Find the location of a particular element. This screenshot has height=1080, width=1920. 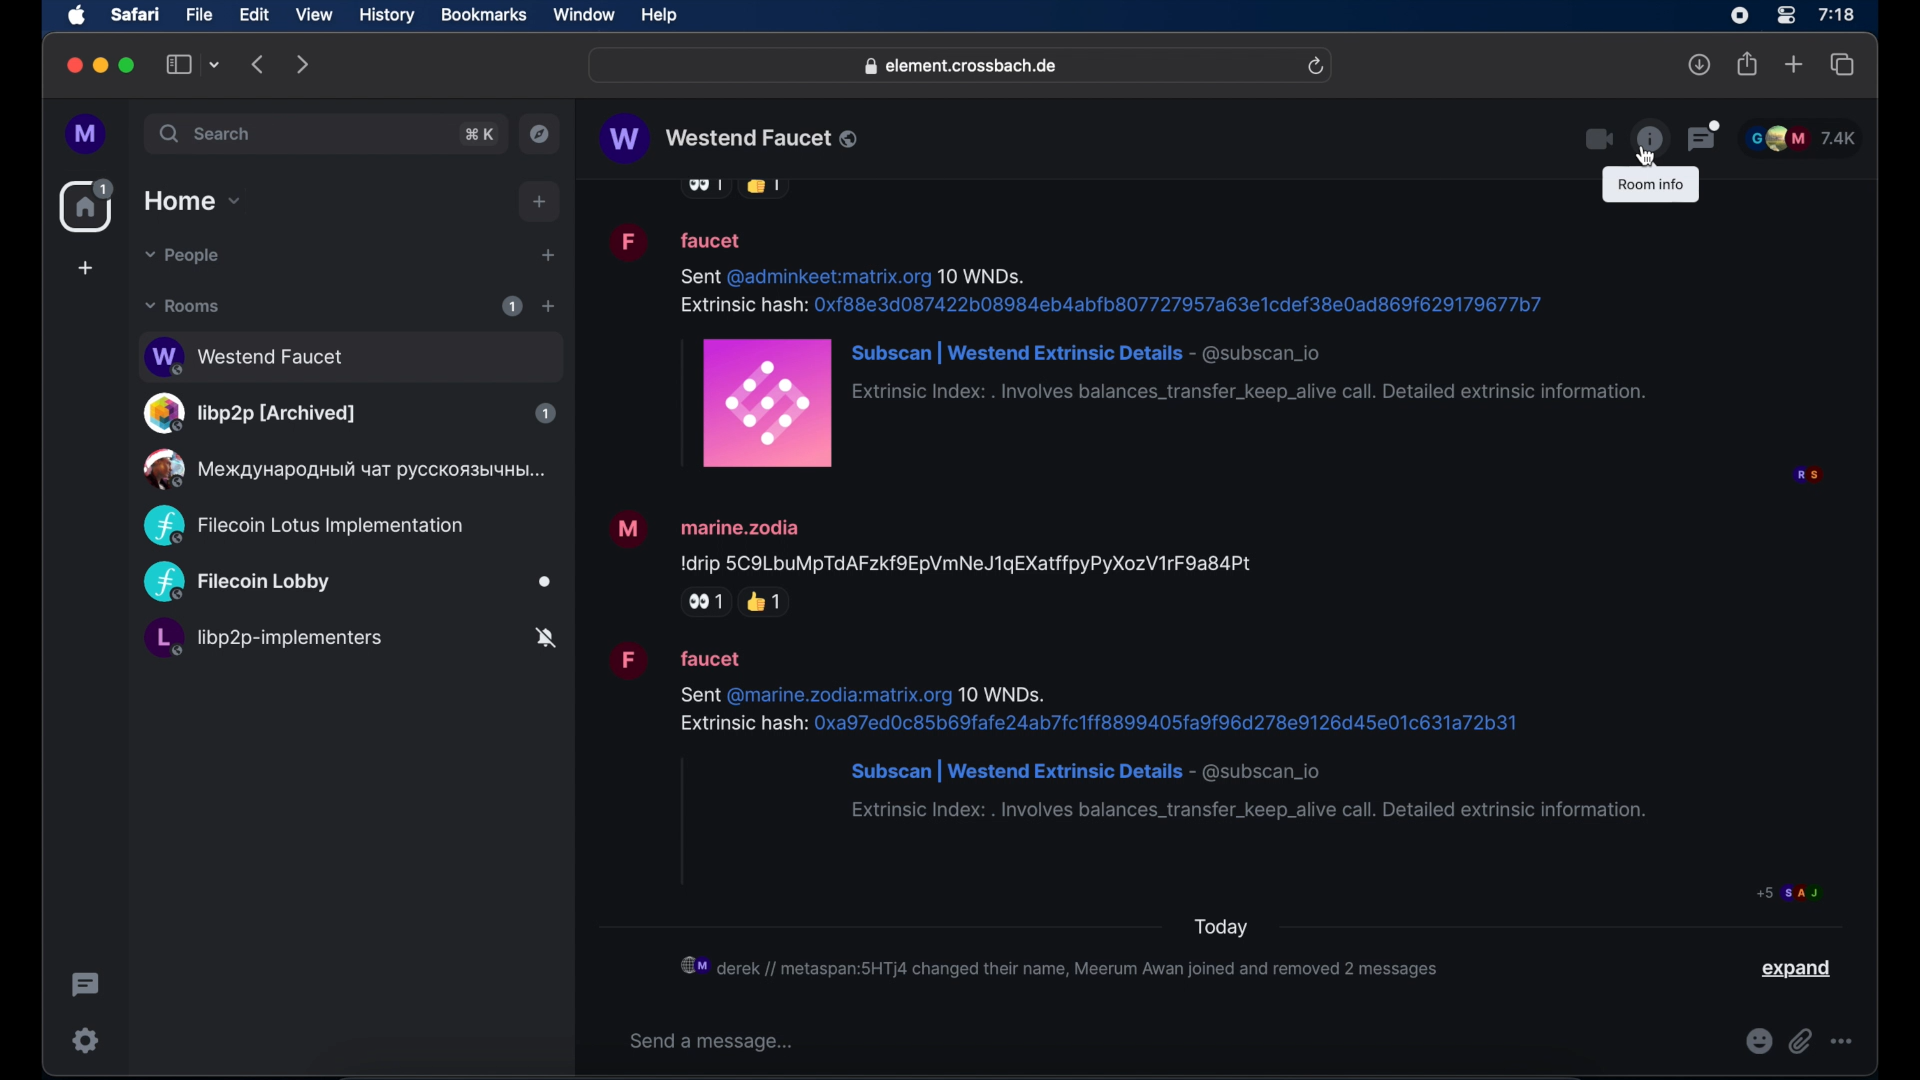

tab group picker is located at coordinates (215, 64).